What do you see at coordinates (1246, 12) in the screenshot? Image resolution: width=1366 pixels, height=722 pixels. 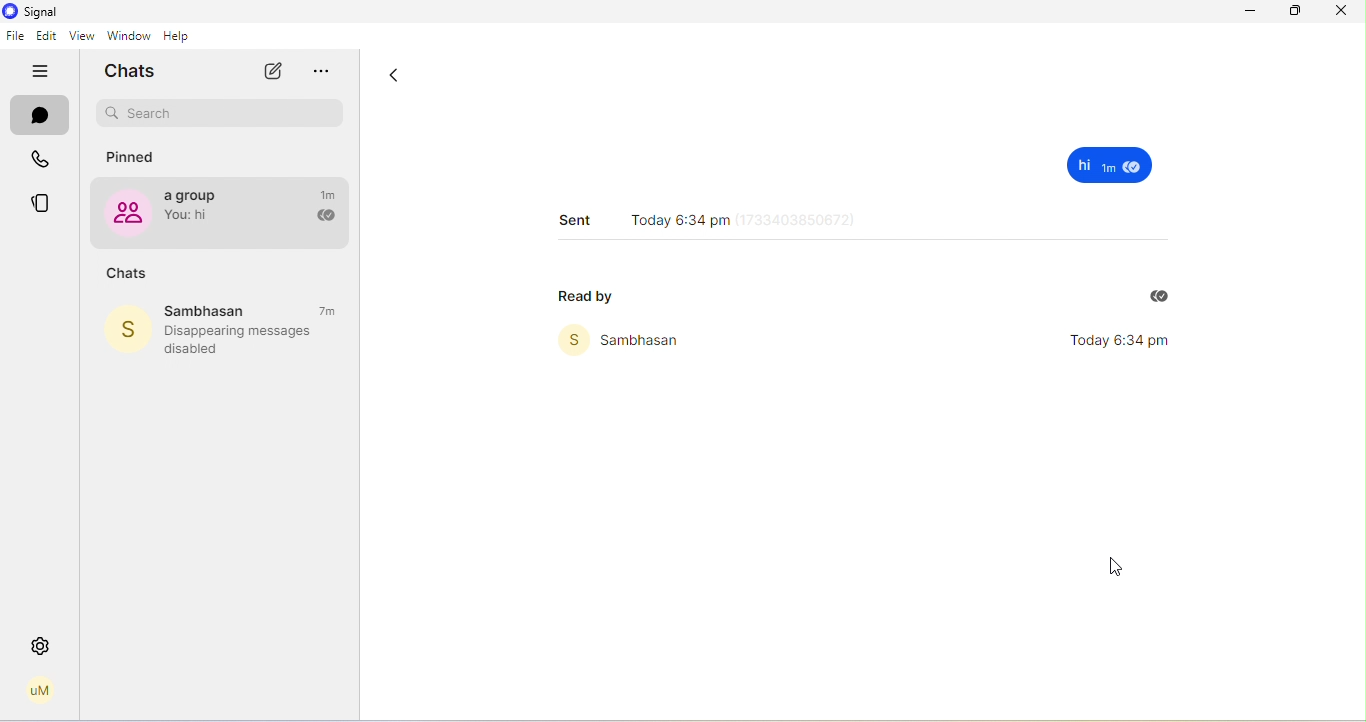 I see `minimize` at bounding box center [1246, 12].